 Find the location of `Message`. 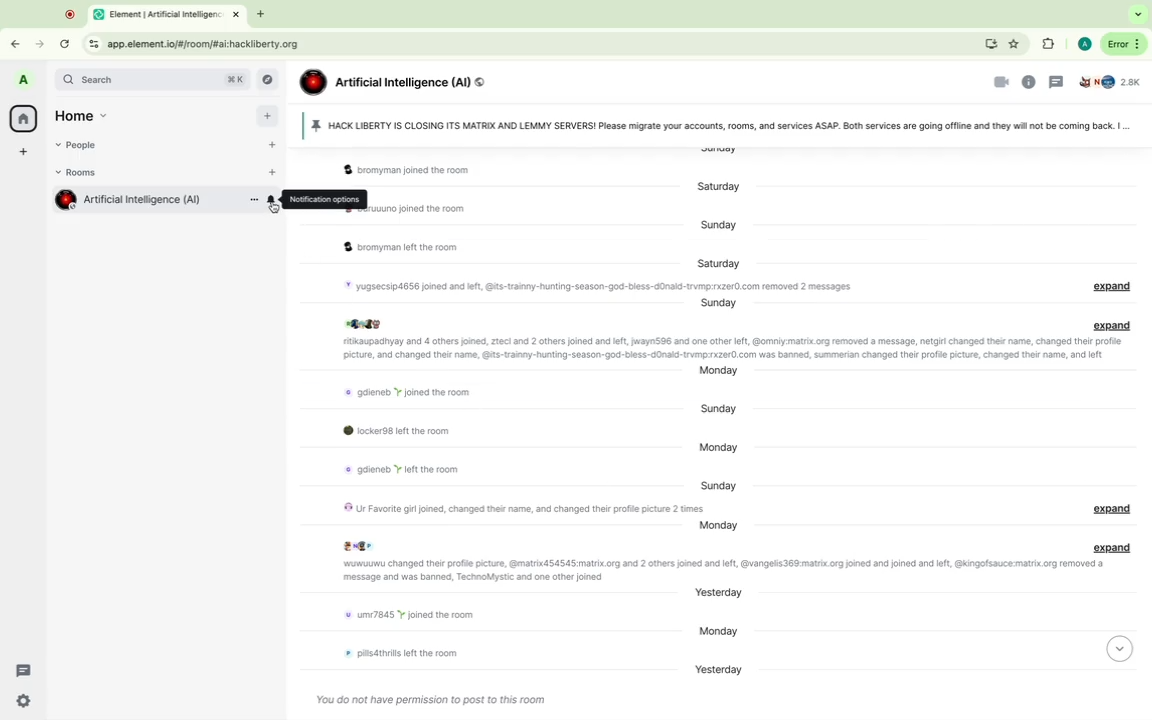

Message is located at coordinates (733, 350).